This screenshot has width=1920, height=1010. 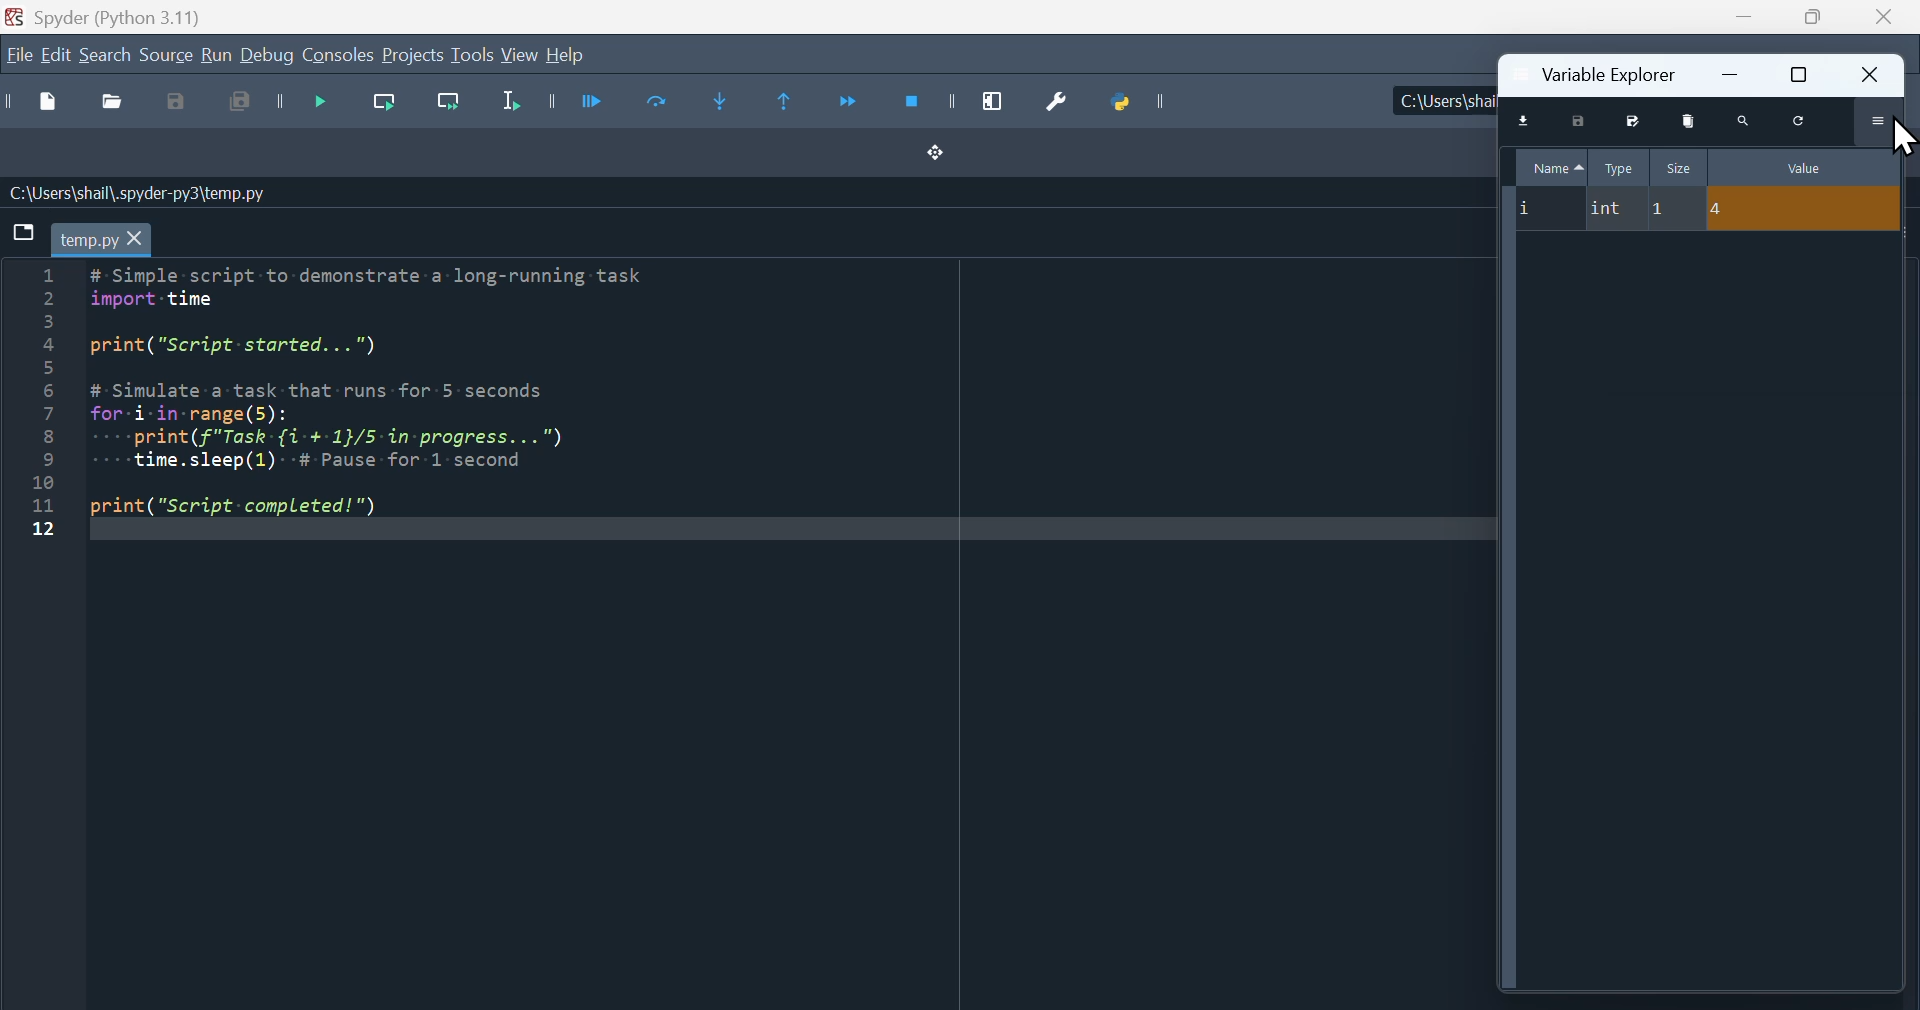 I want to click on Maximise, so click(x=1808, y=17).